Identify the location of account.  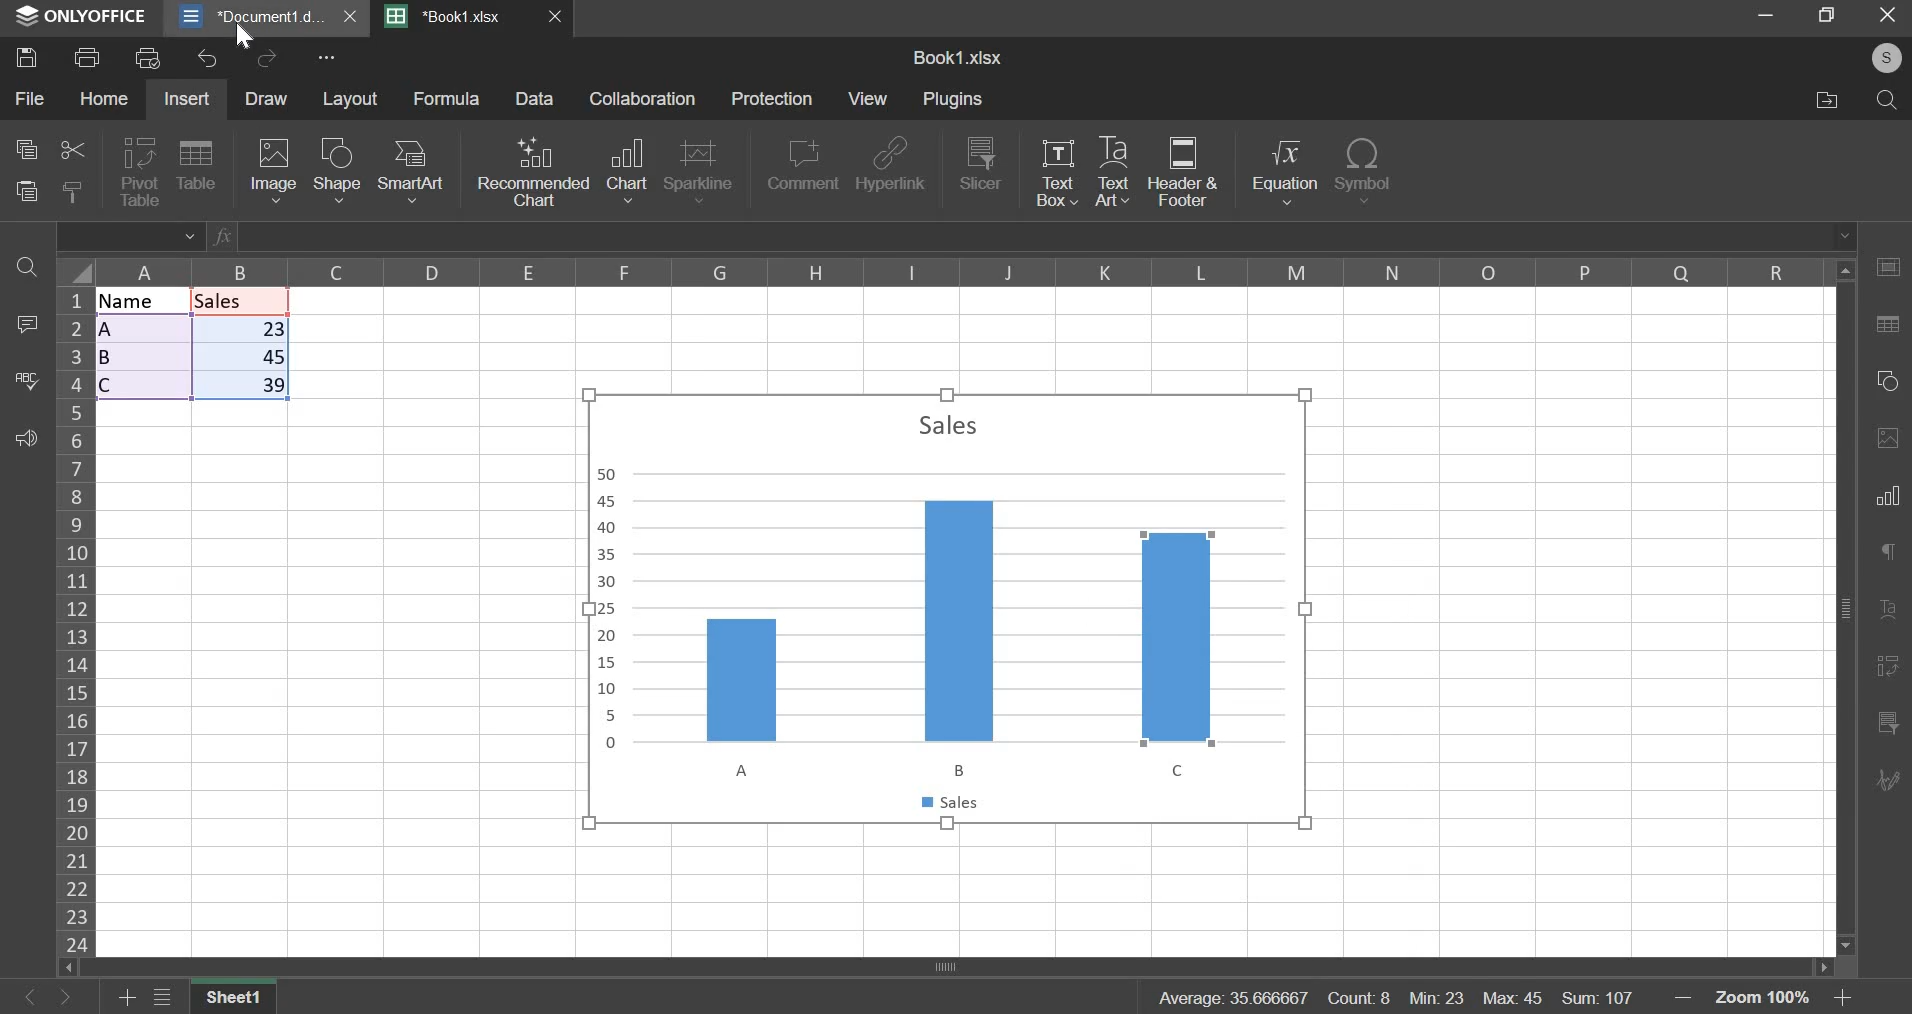
(1882, 63).